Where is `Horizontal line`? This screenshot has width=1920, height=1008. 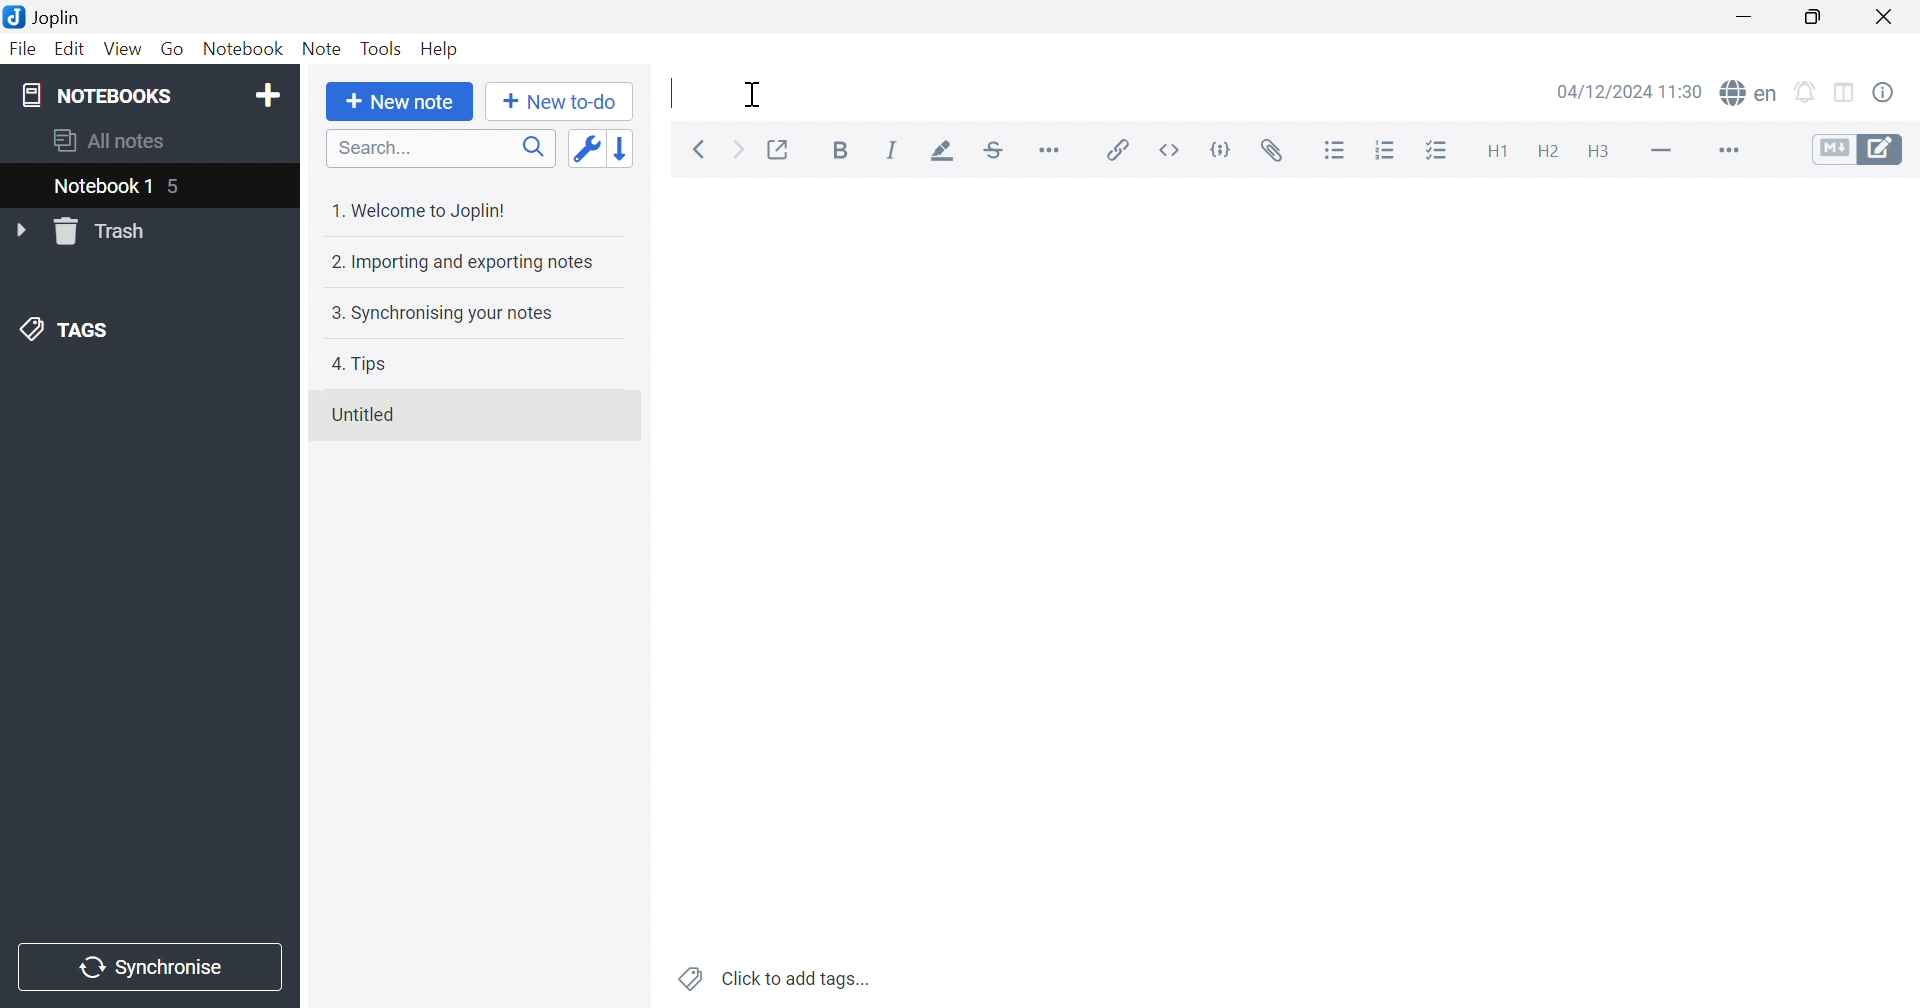
Horizontal line is located at coordinates (1665, 153).